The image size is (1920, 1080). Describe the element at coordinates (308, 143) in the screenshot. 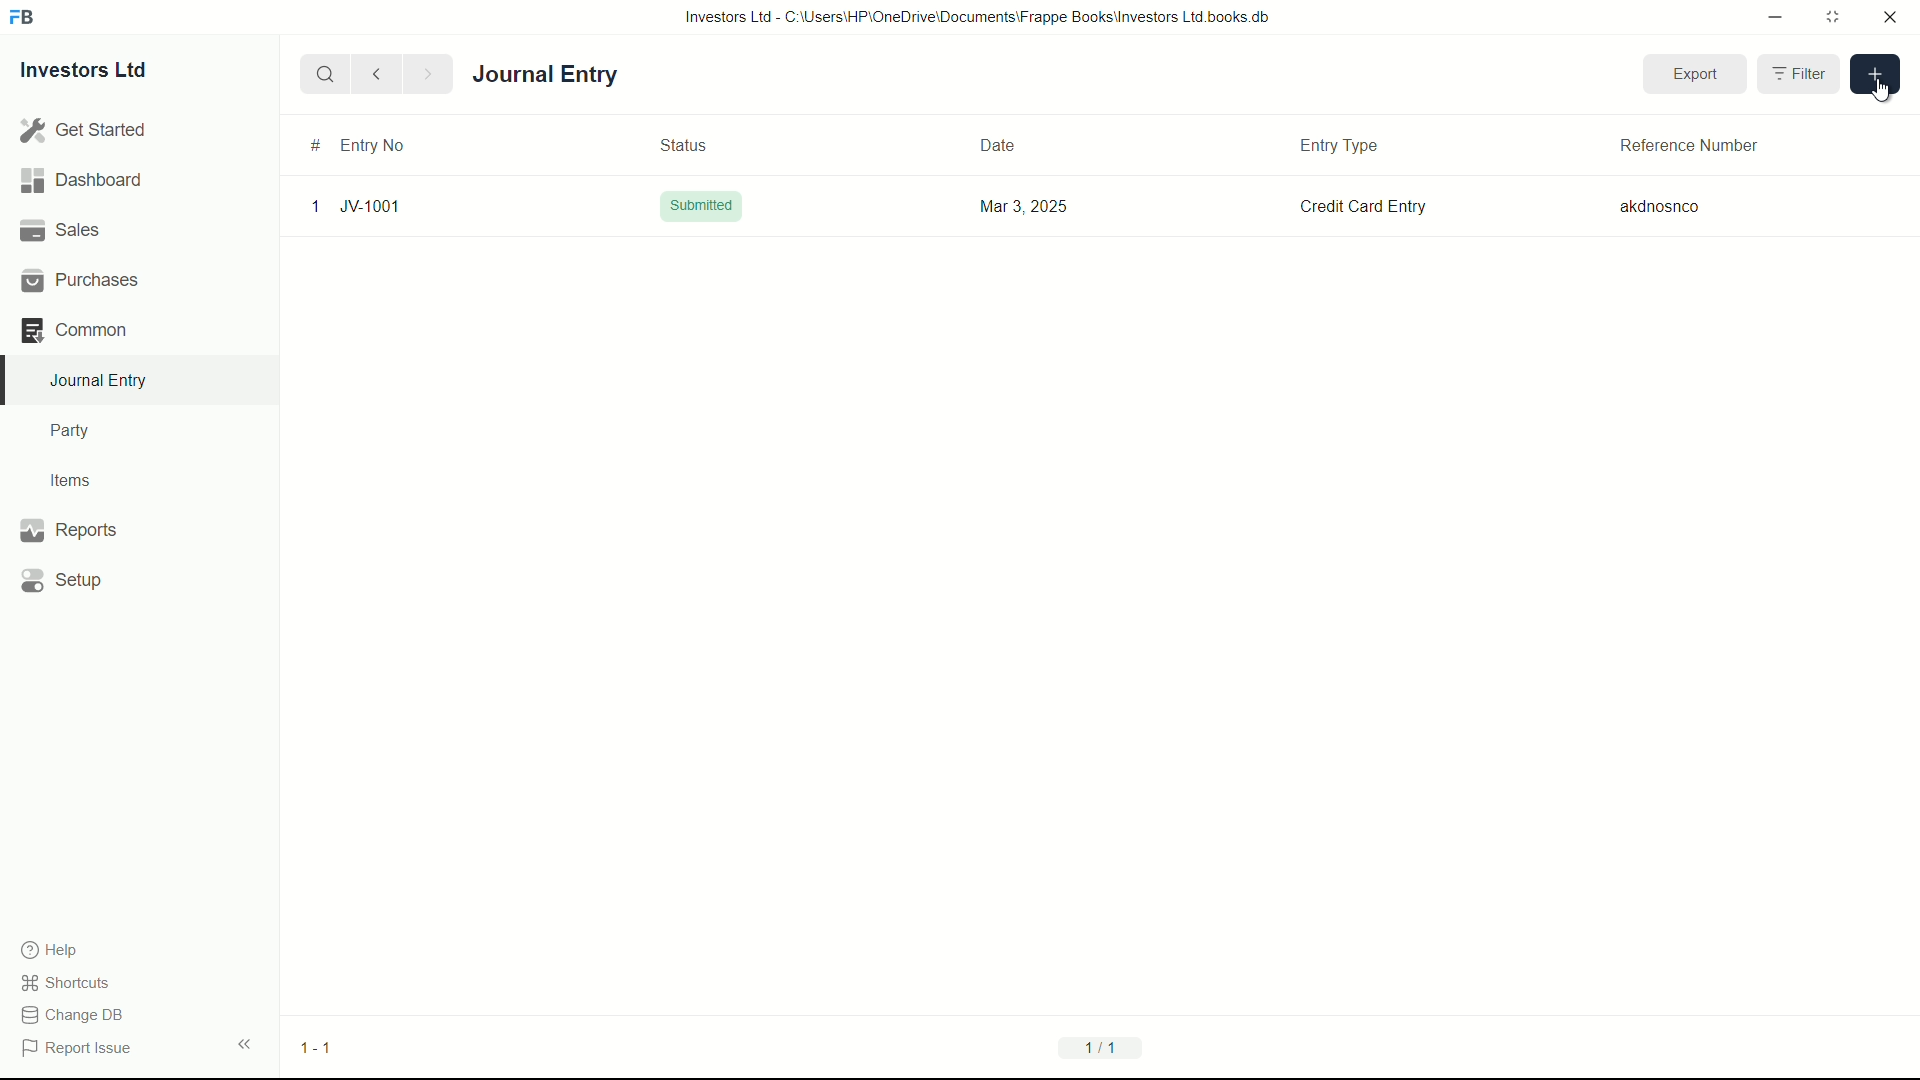

I see `#` at that location.